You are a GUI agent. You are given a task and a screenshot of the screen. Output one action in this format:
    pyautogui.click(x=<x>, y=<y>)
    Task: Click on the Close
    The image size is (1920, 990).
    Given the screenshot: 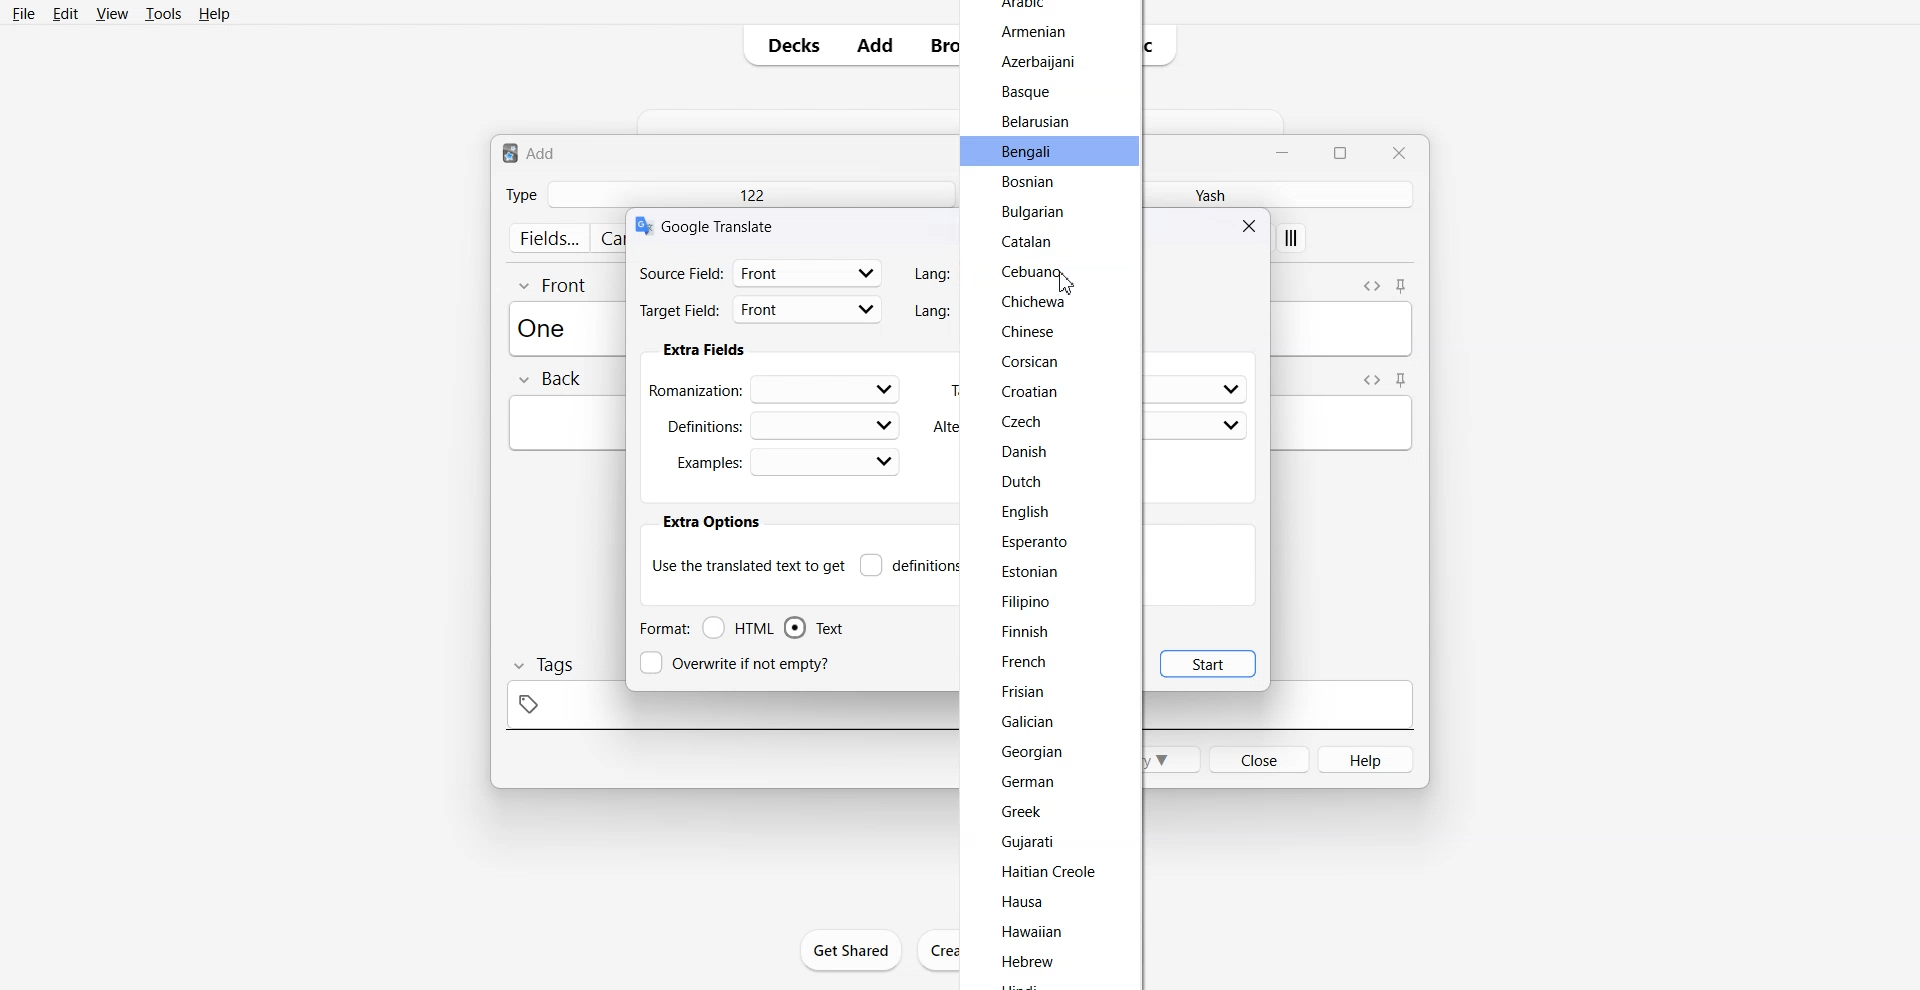 What is the action you would take?
    pyautogui.click(x=1258, y=758)
    